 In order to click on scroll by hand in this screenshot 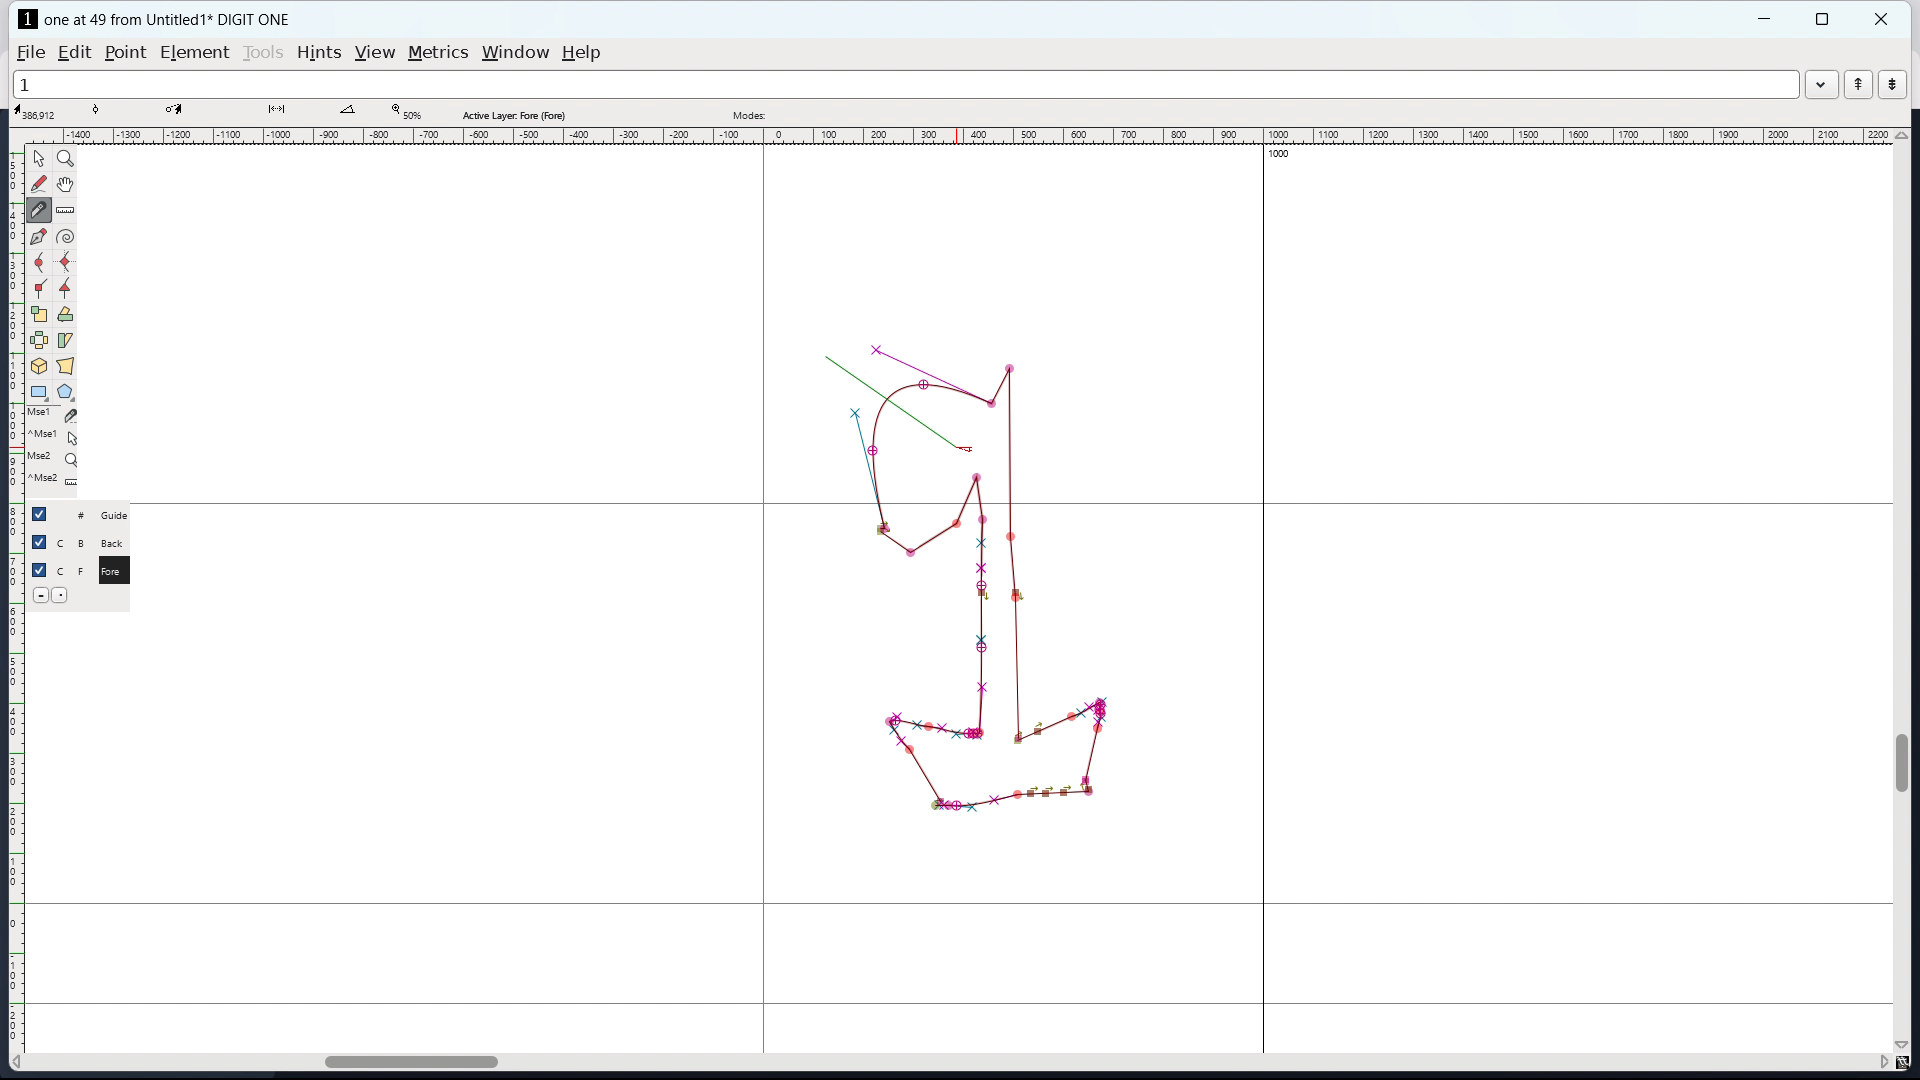, I will do `click(65, 185)`.